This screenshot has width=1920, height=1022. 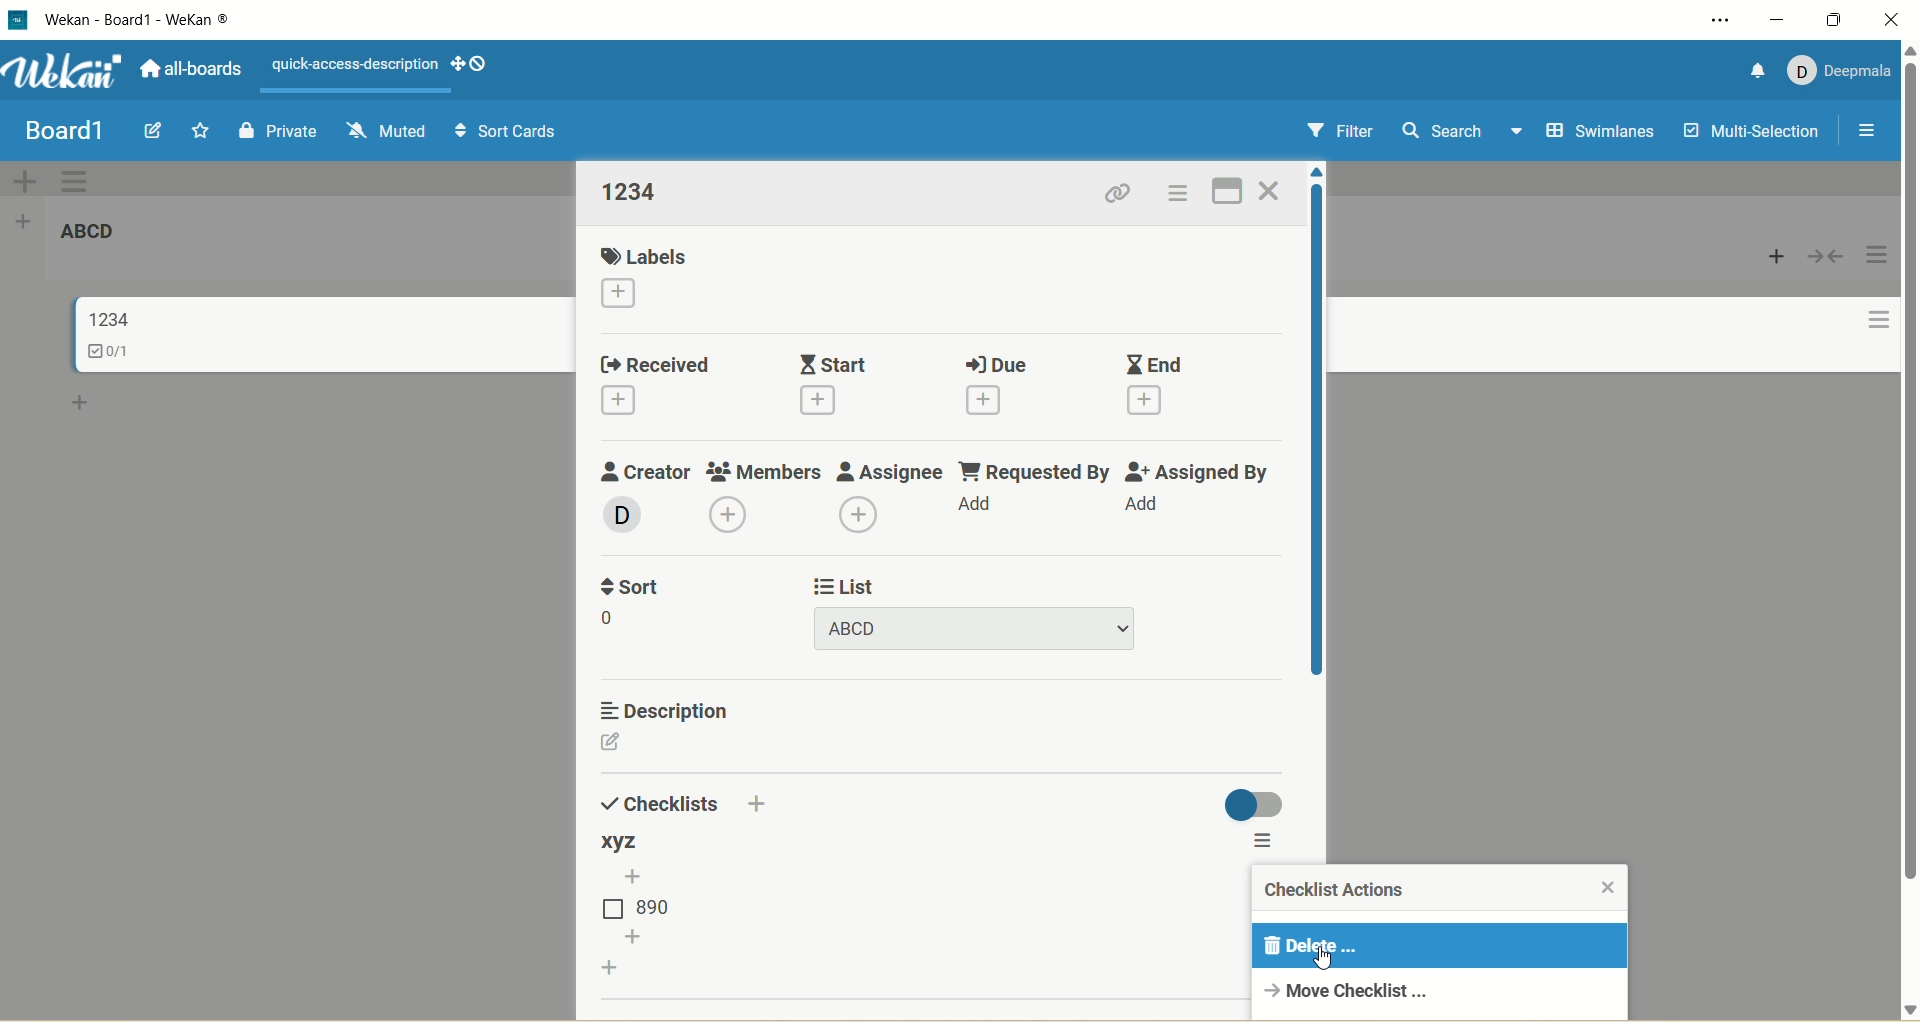 What do you see at coordinates (1829, 256) in the screenshot?
I see `collapse` at bounding box center [1829, 256].